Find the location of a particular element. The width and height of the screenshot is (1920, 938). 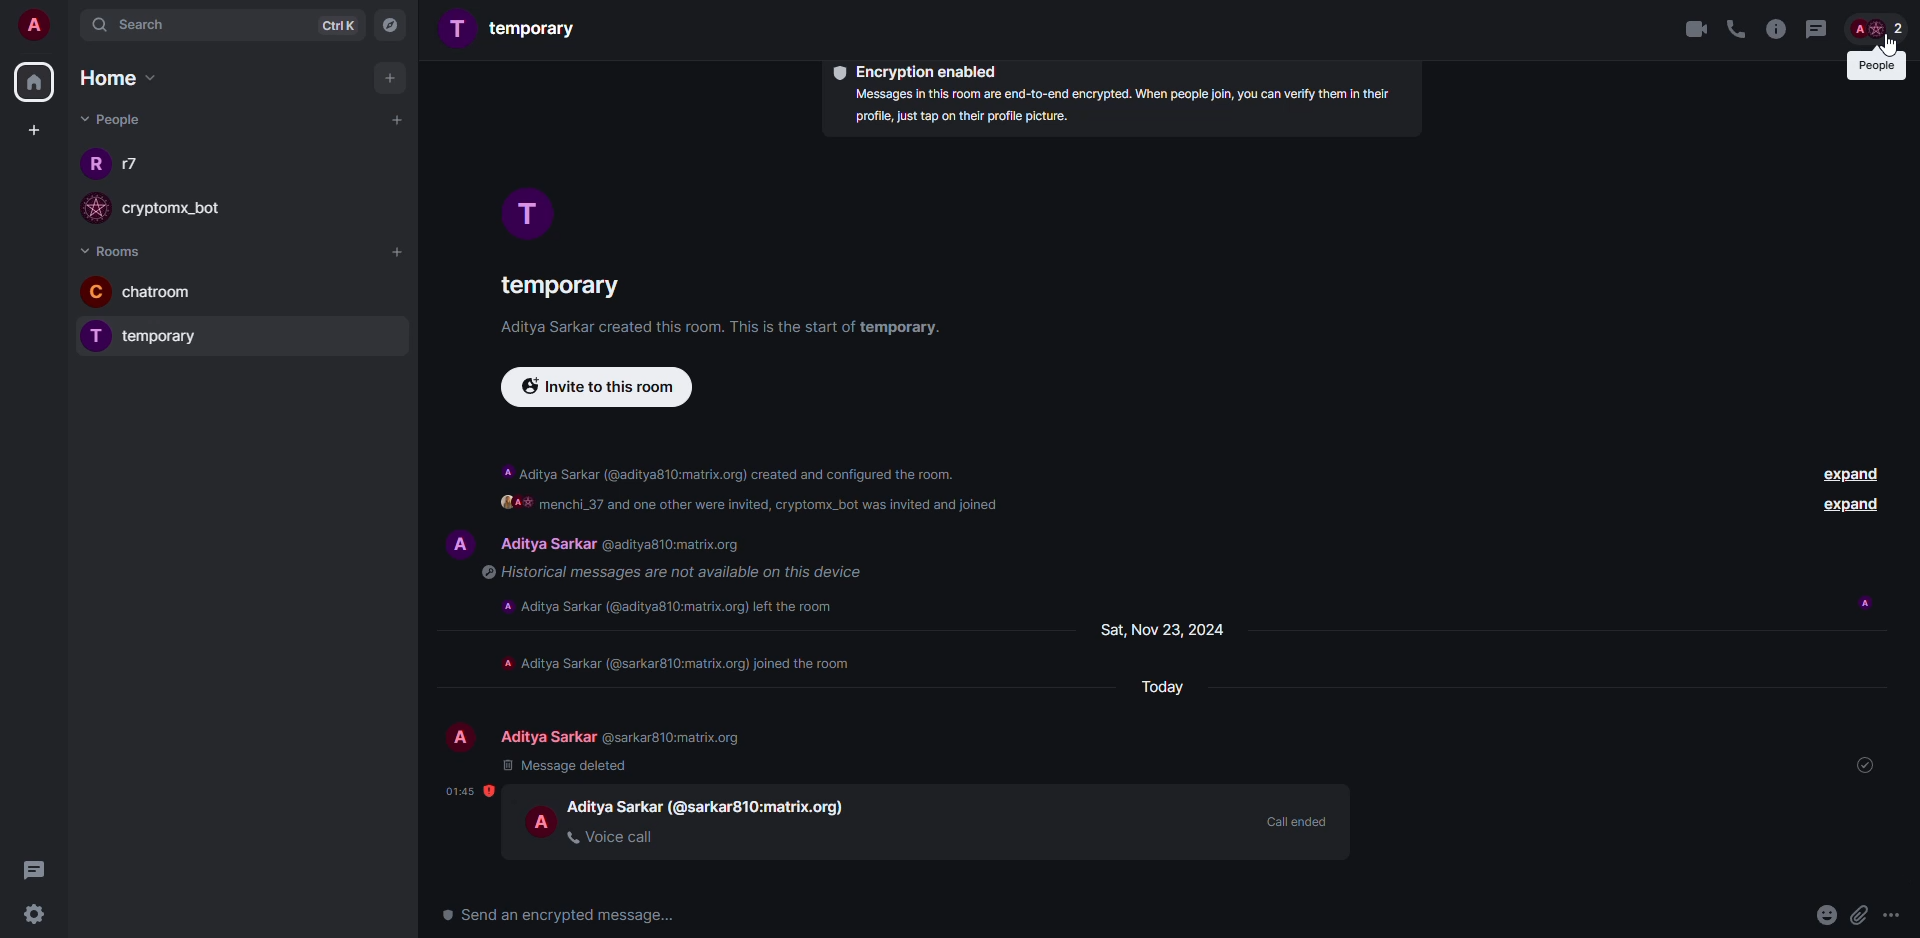

start chat is located at coordinates (396, 119).